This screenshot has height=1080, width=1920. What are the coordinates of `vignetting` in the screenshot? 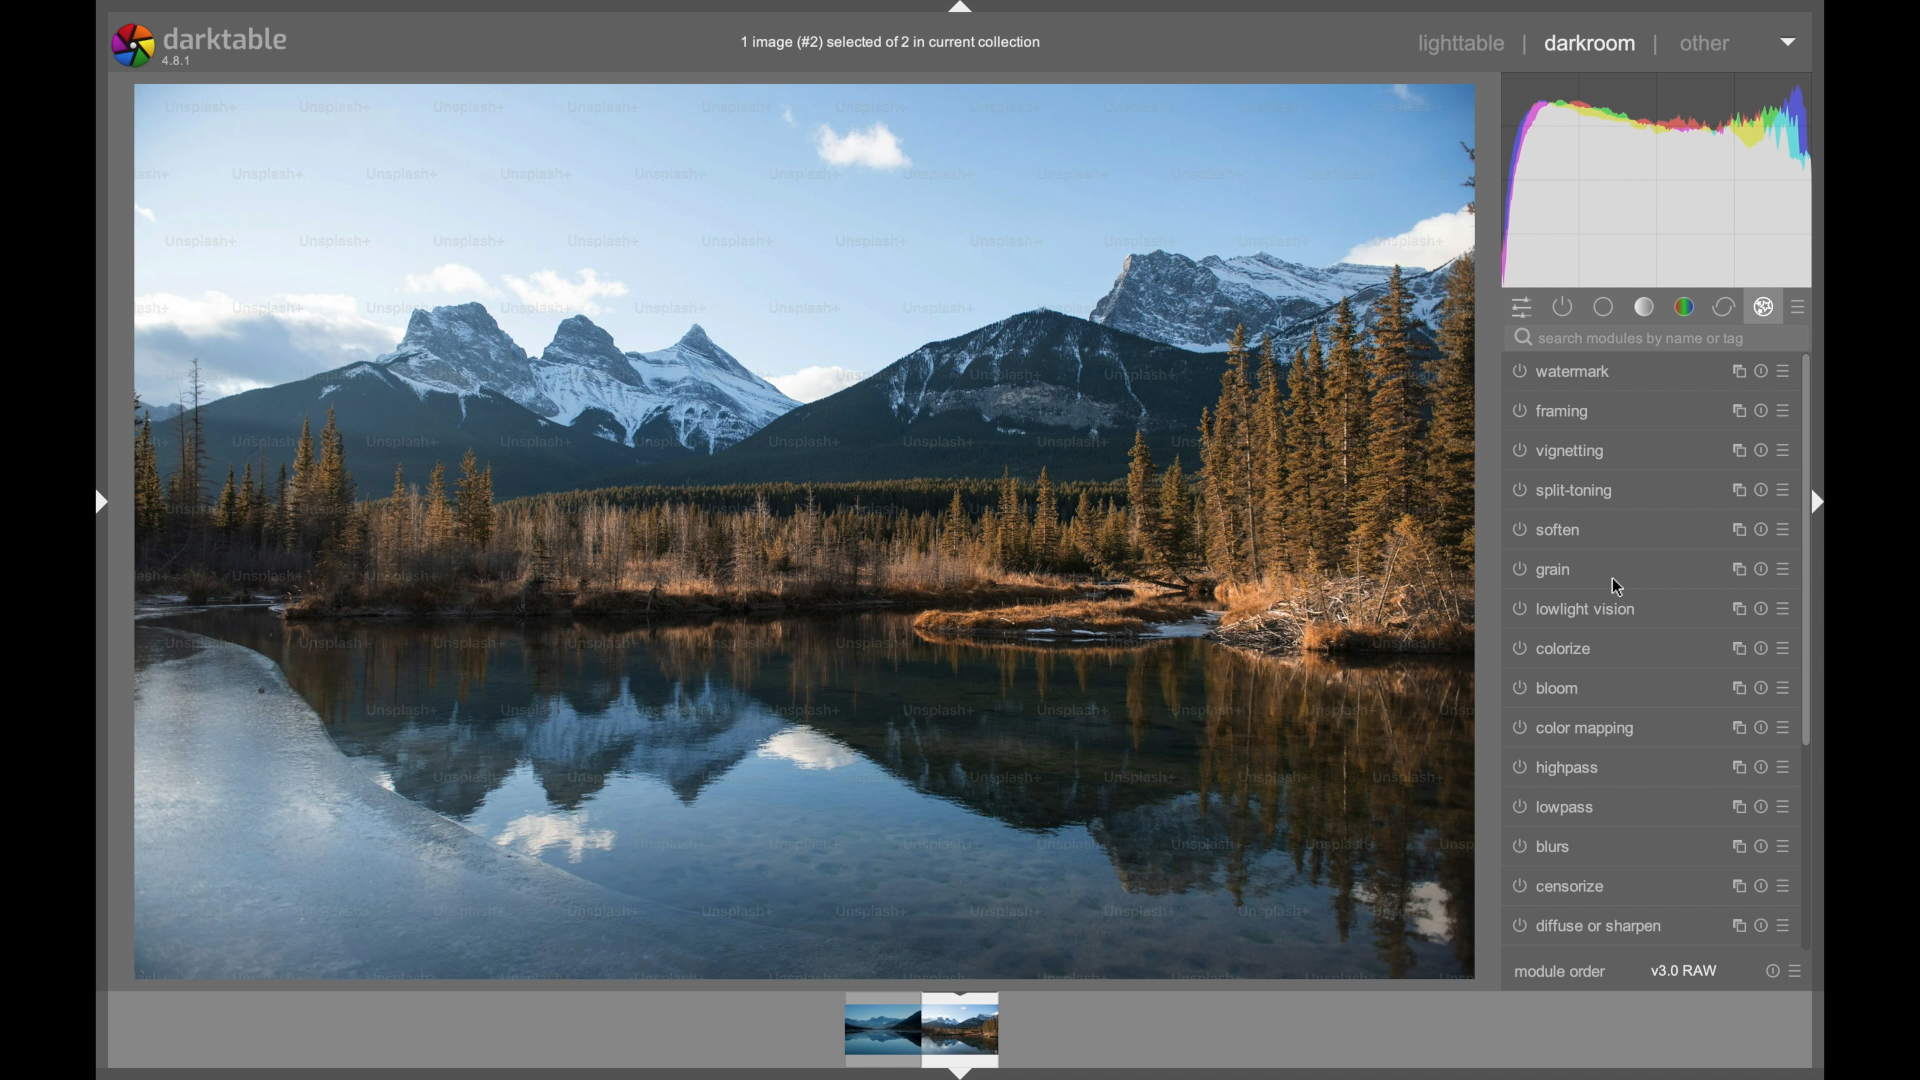 It's located at (1560, 450).